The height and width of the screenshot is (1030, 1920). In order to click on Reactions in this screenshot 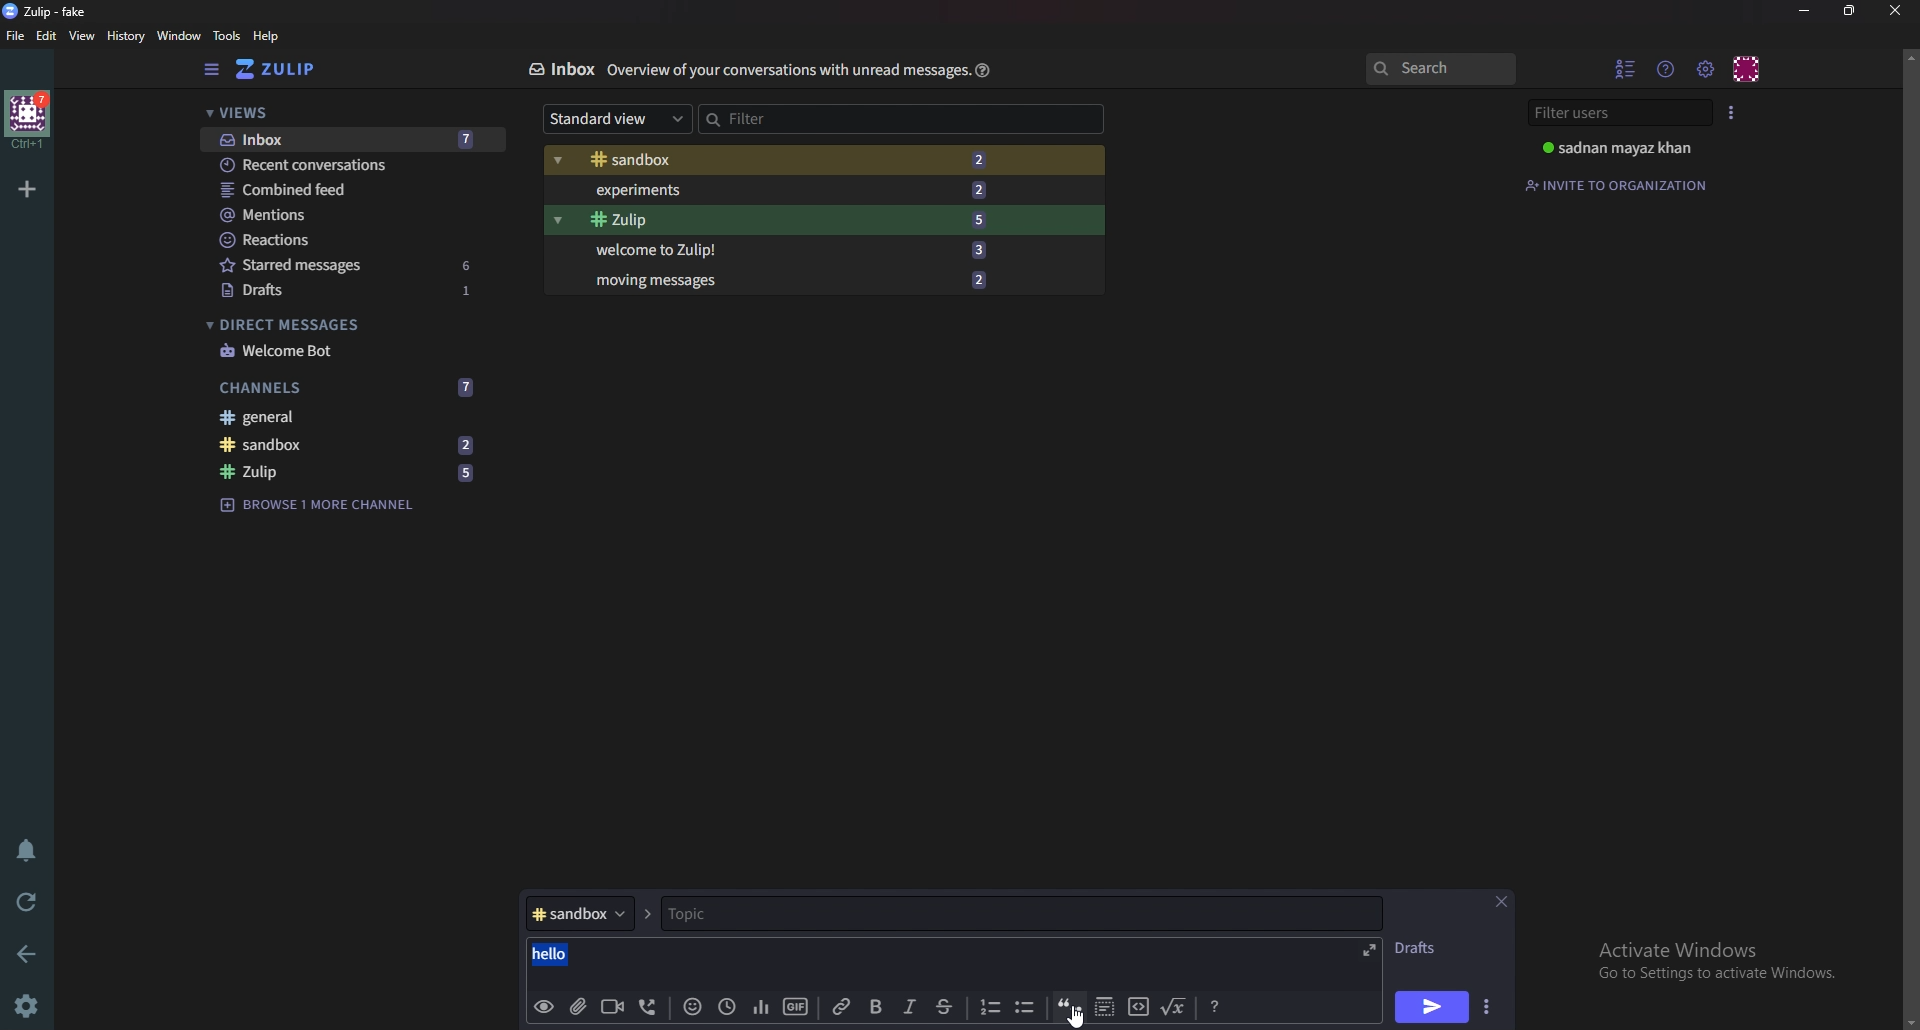, I will do `click(348, 239)`.